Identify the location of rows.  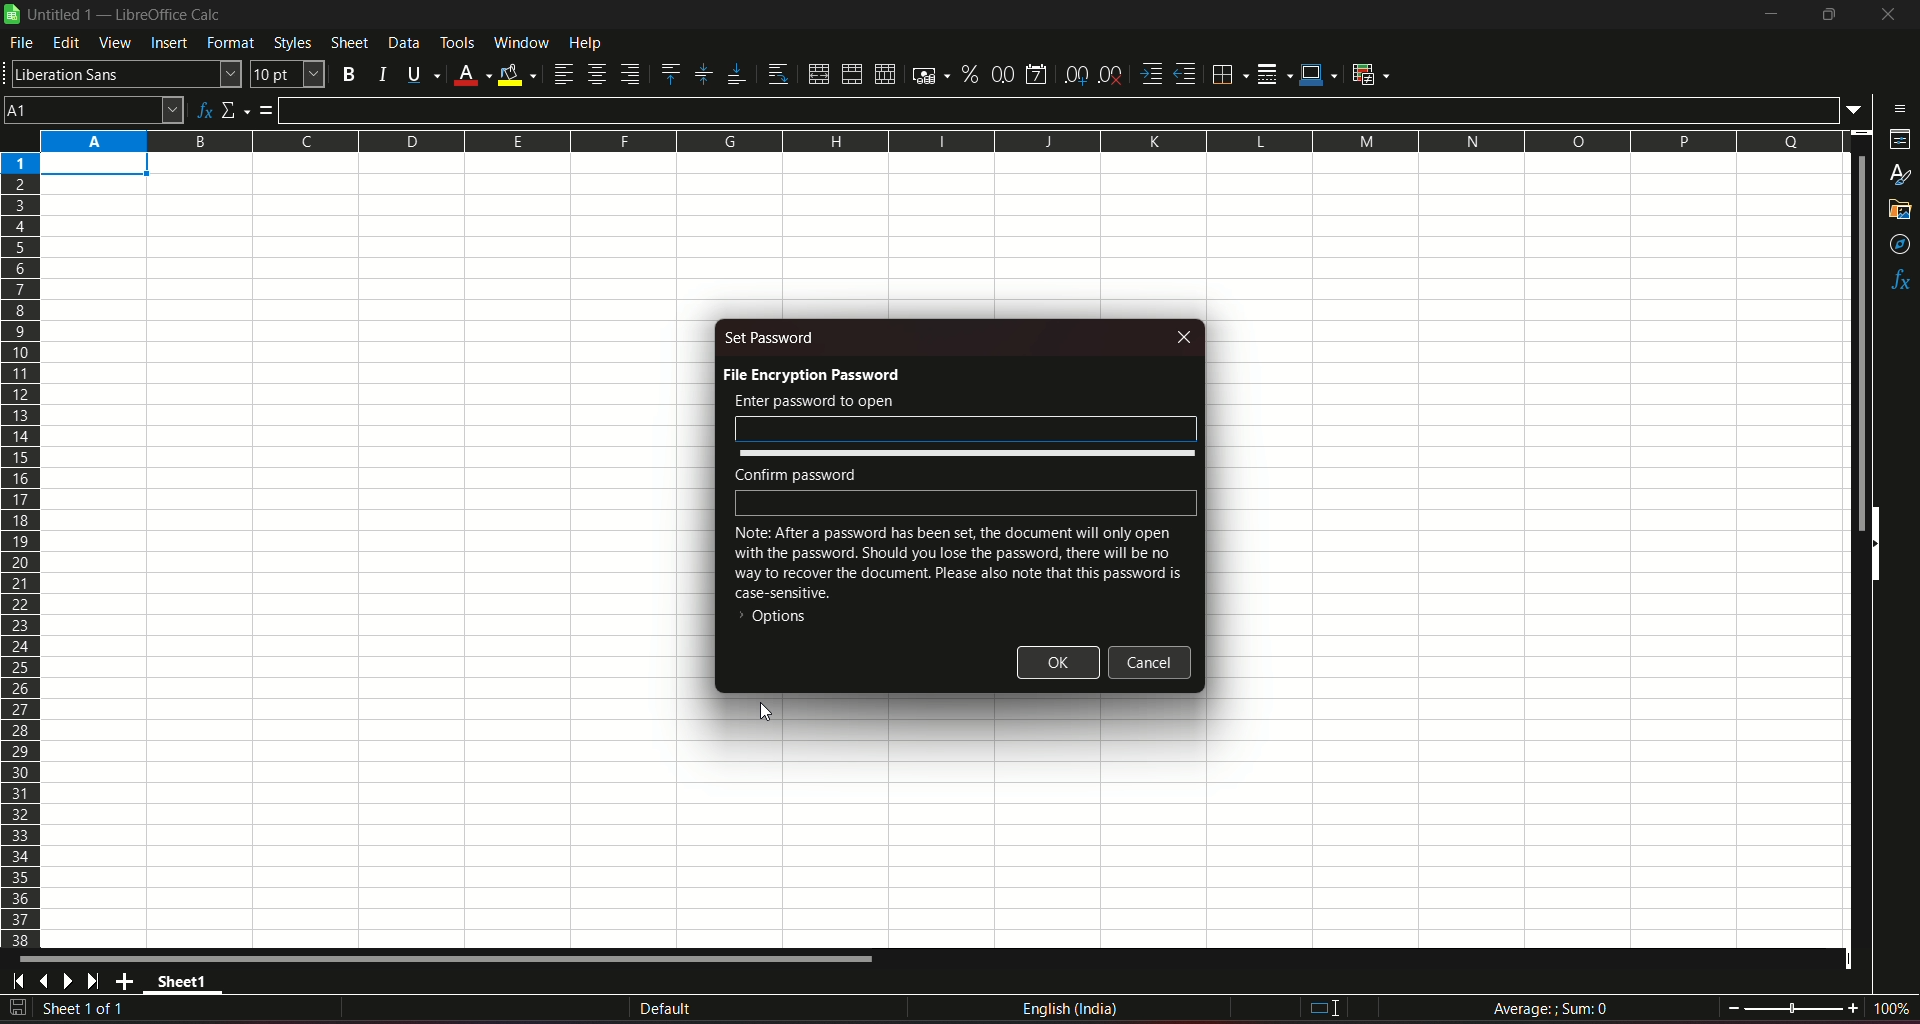
(20, 550).